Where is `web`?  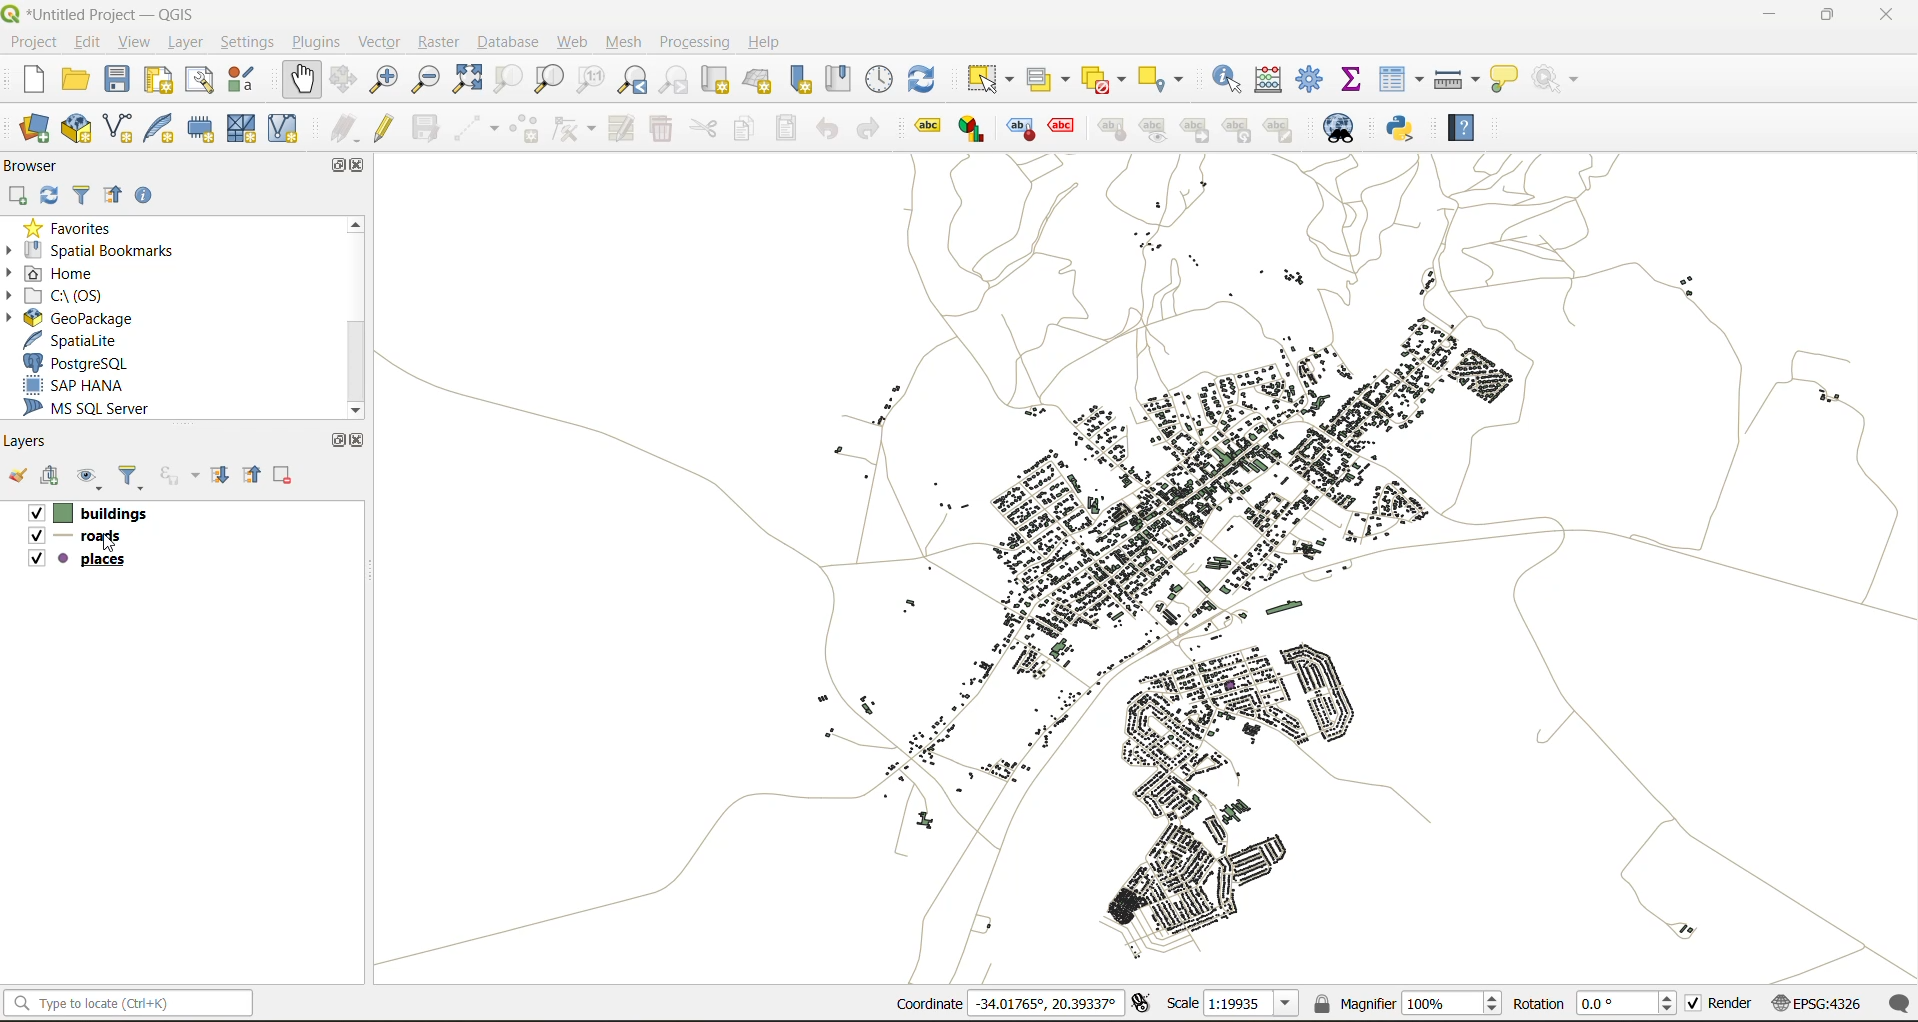 web is located at coordinates (577, 42).